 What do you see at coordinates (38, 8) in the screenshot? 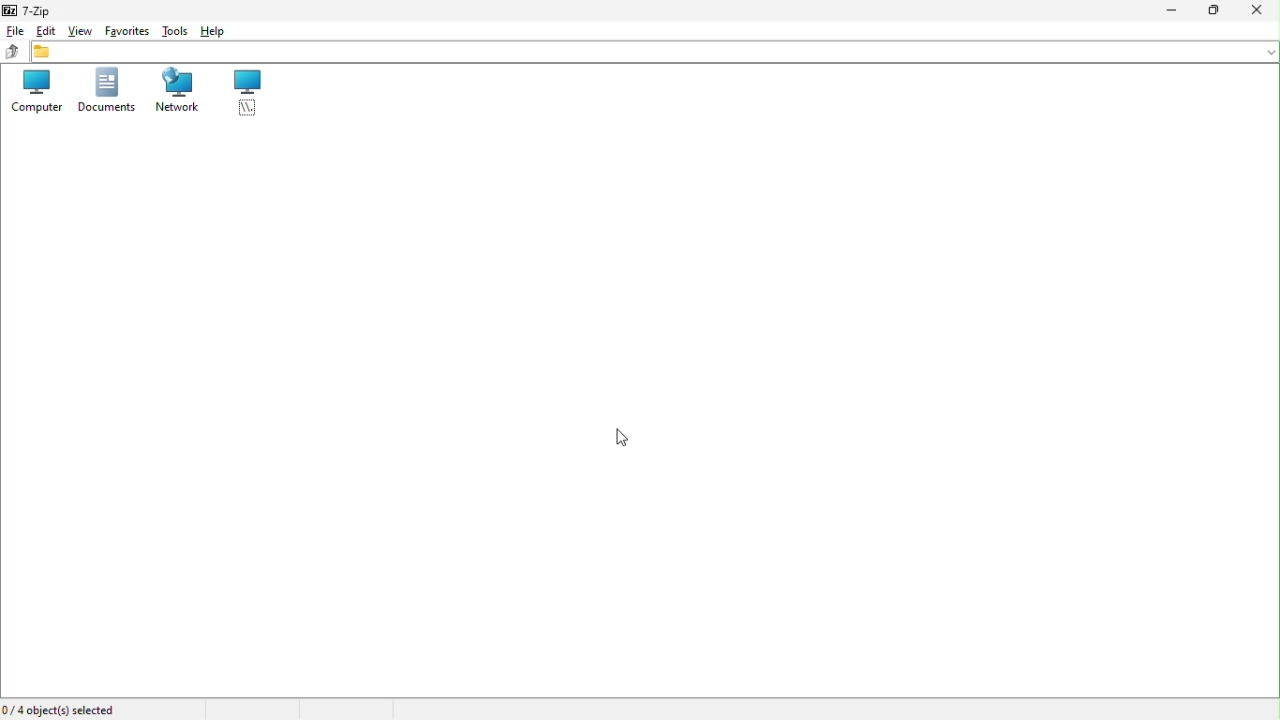
I see `7 zip` at bounding box center [38, 8].